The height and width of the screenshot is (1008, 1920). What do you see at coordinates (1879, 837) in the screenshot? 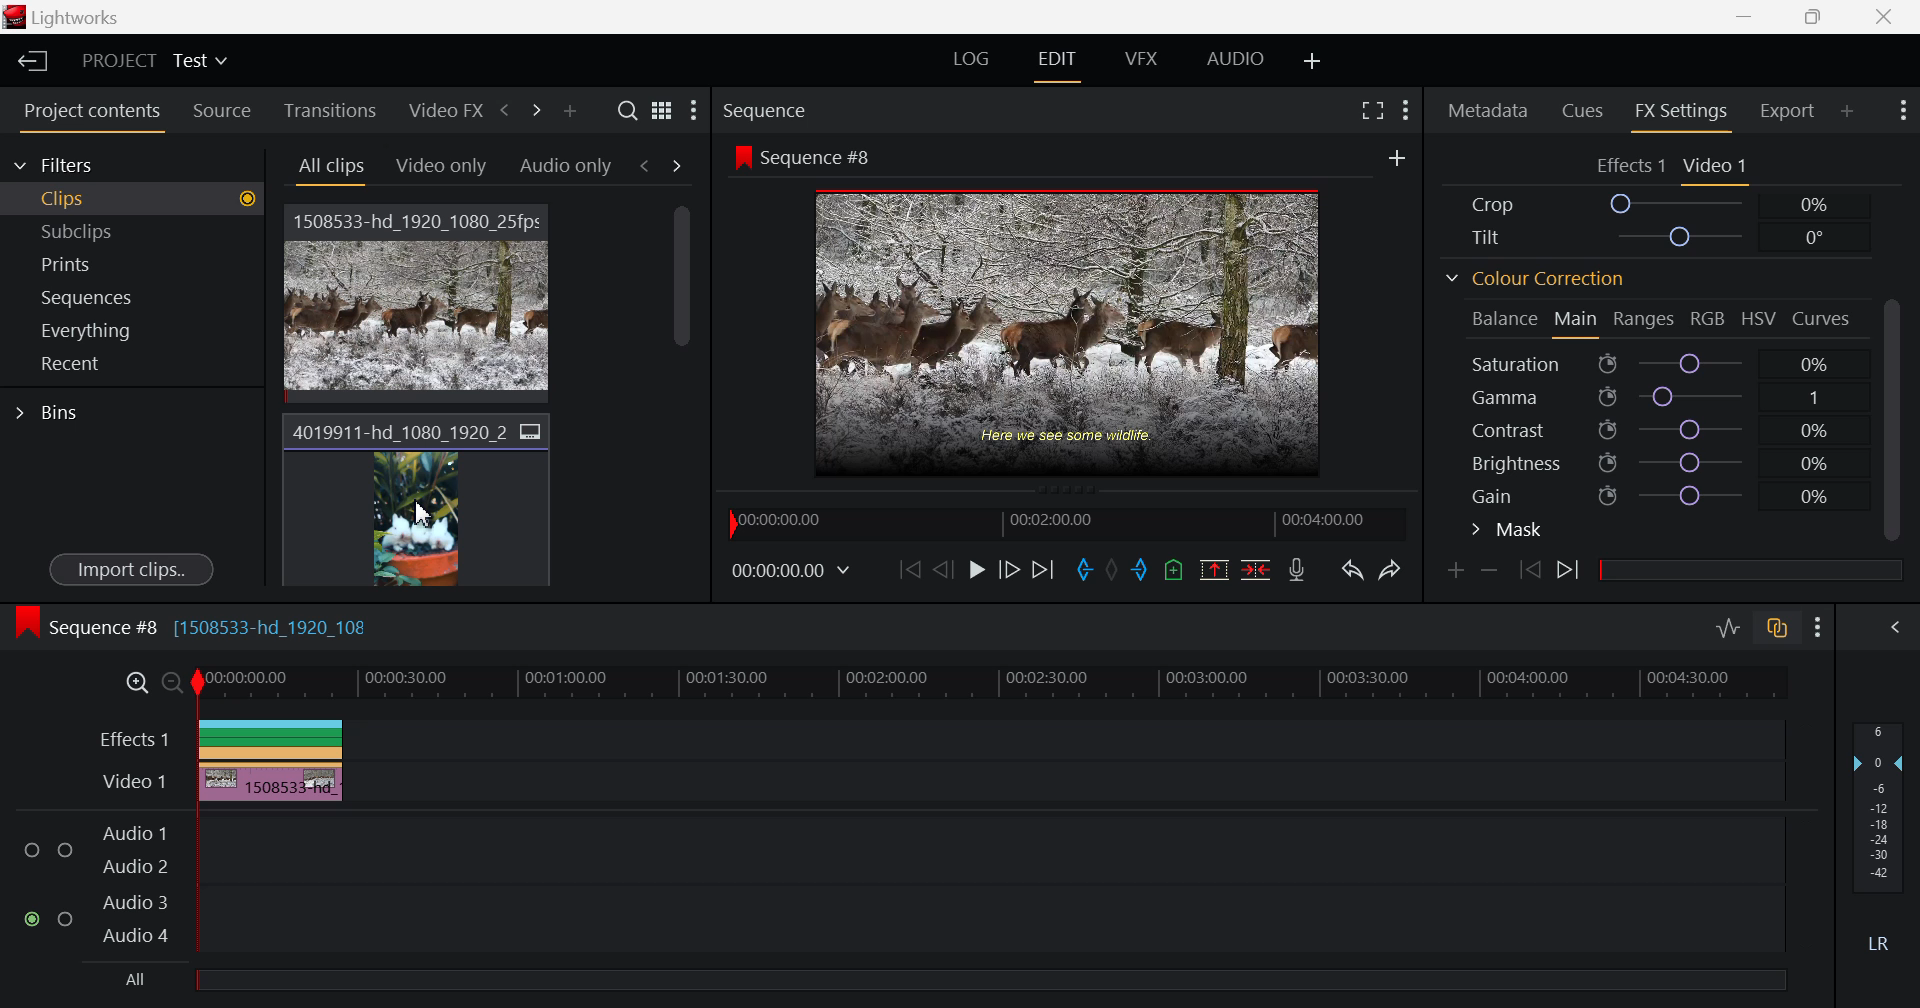
I see `Decibel Level` at bounding box center [1879, 837].